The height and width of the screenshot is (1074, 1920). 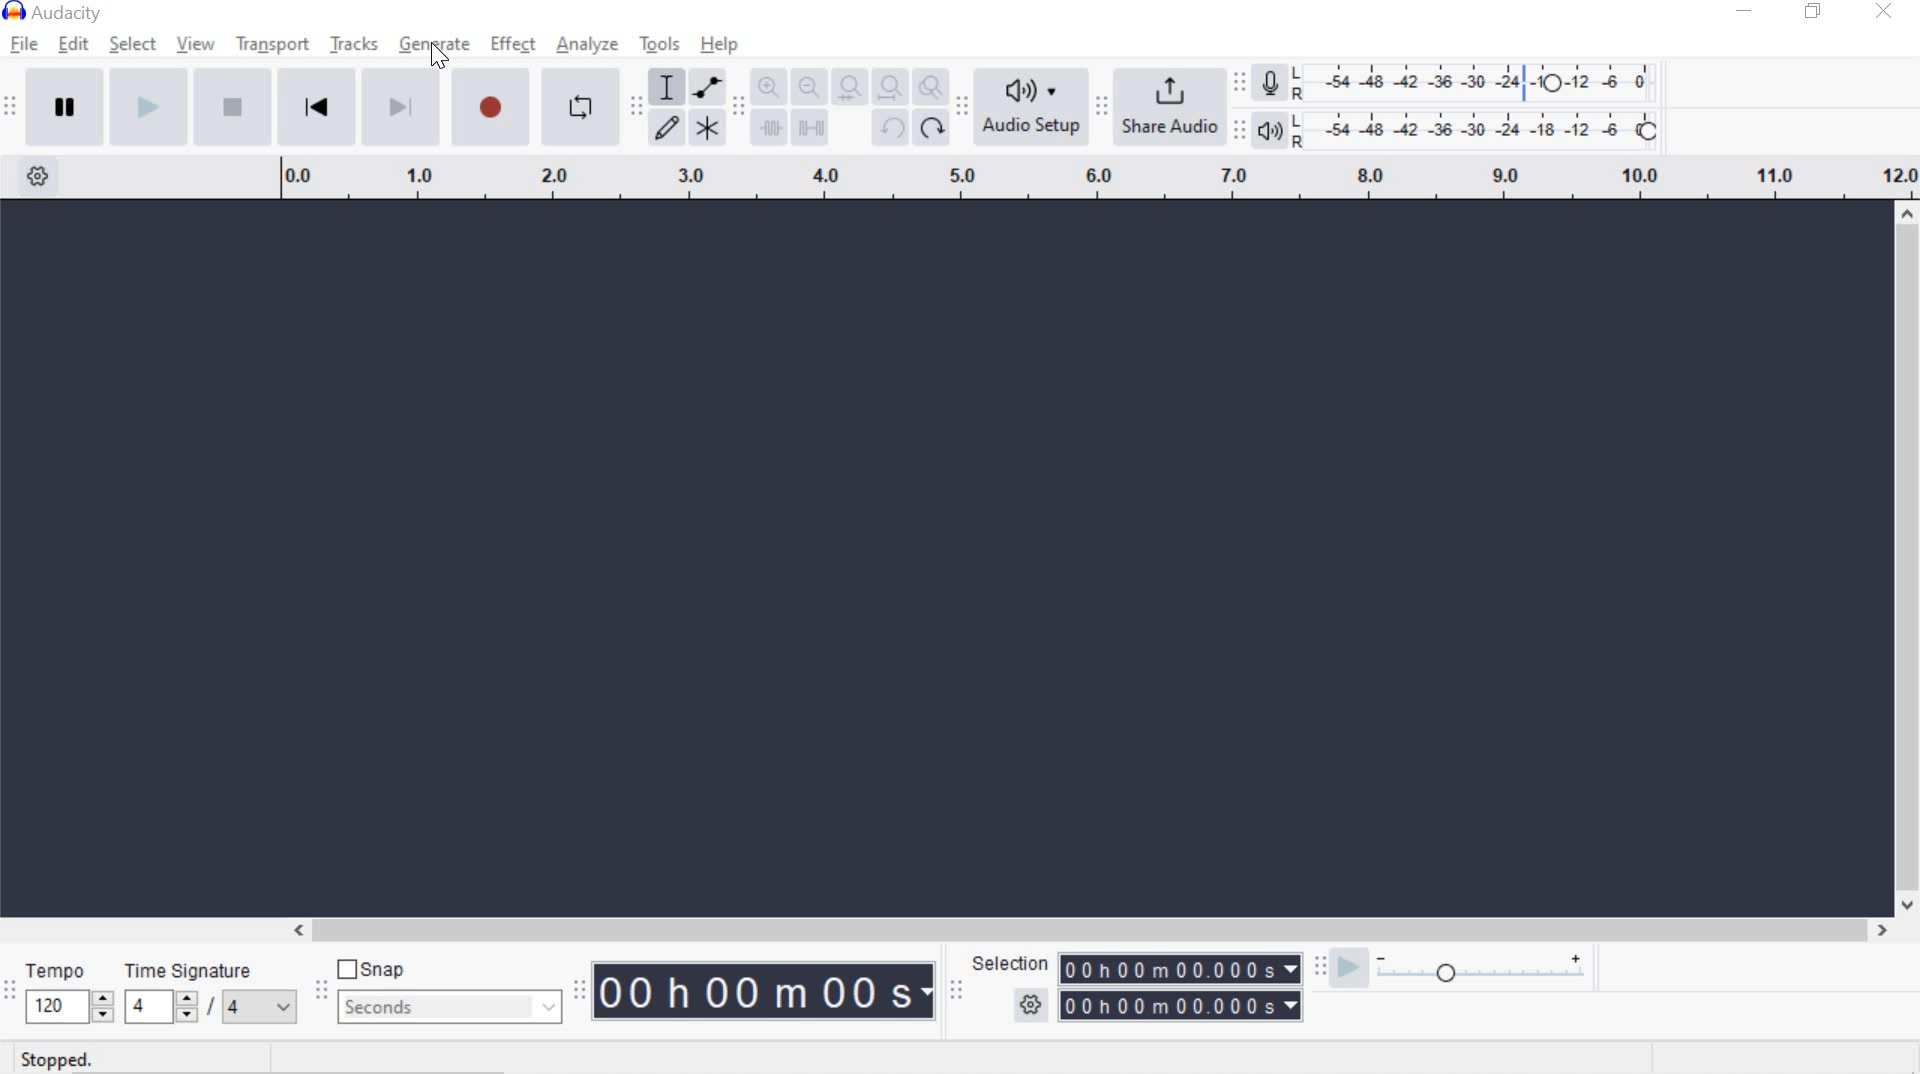 I want to click on time selection, so click(x=956, y=994).